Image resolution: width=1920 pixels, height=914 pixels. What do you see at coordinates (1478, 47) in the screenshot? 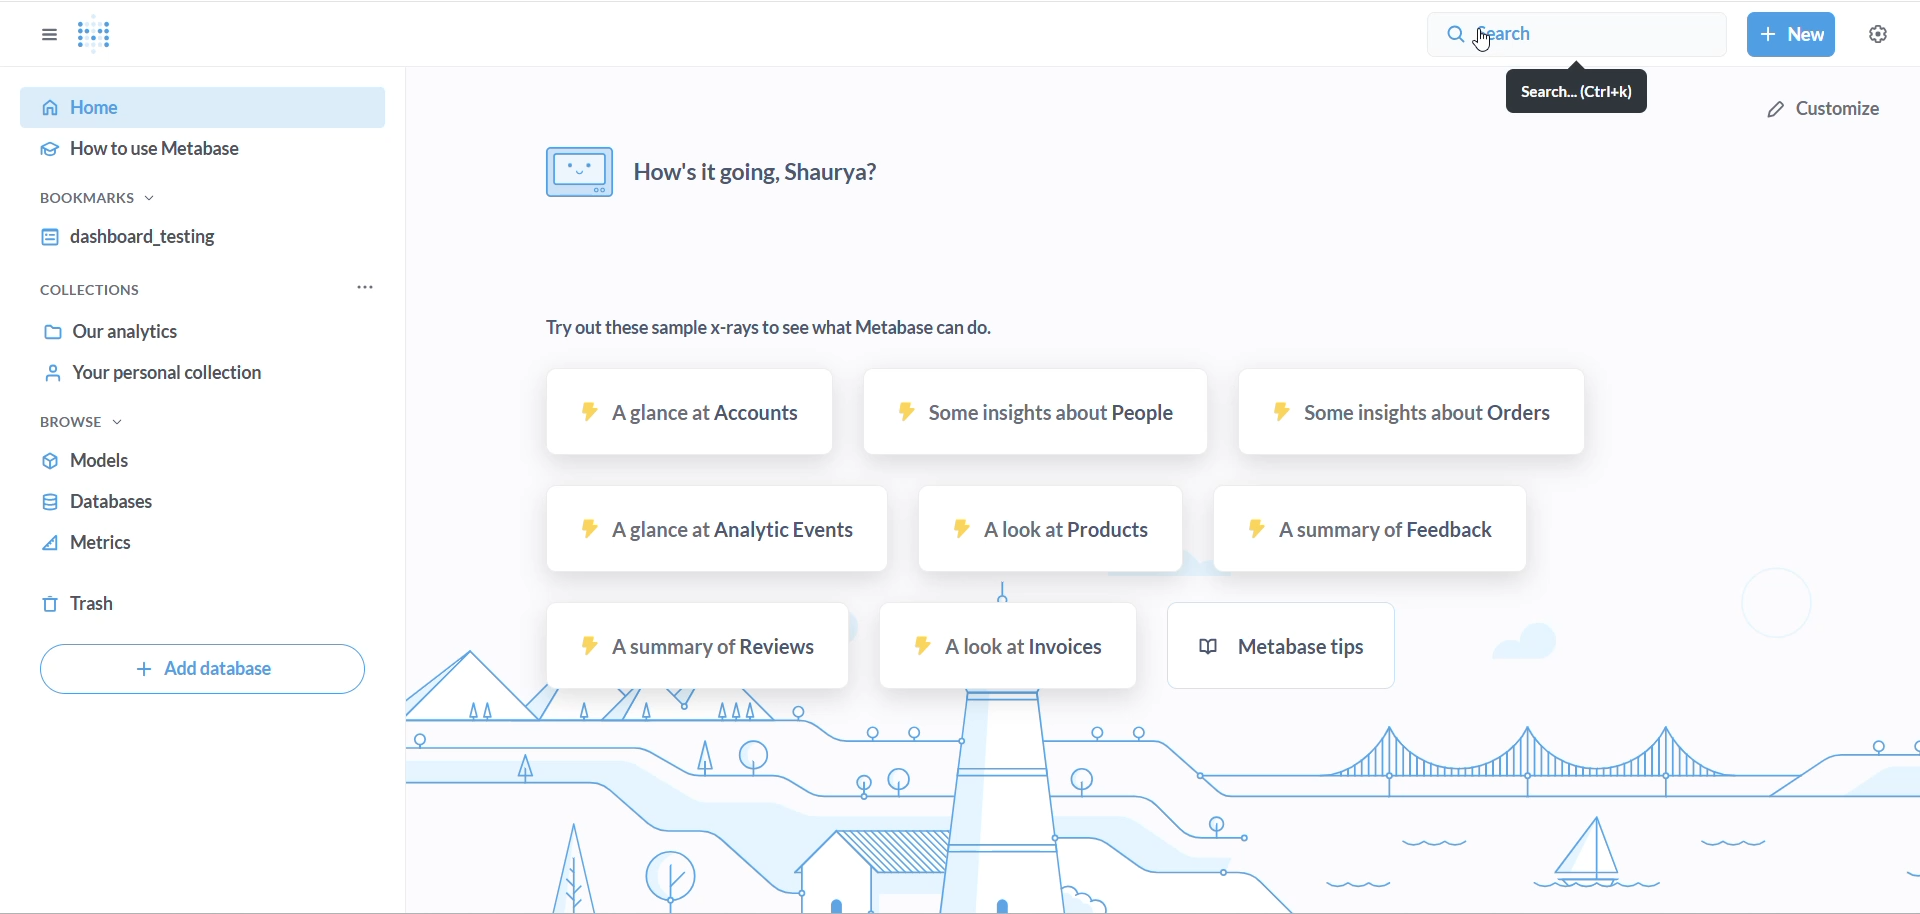
I see `cursor` at bounding box center [1478, 47].